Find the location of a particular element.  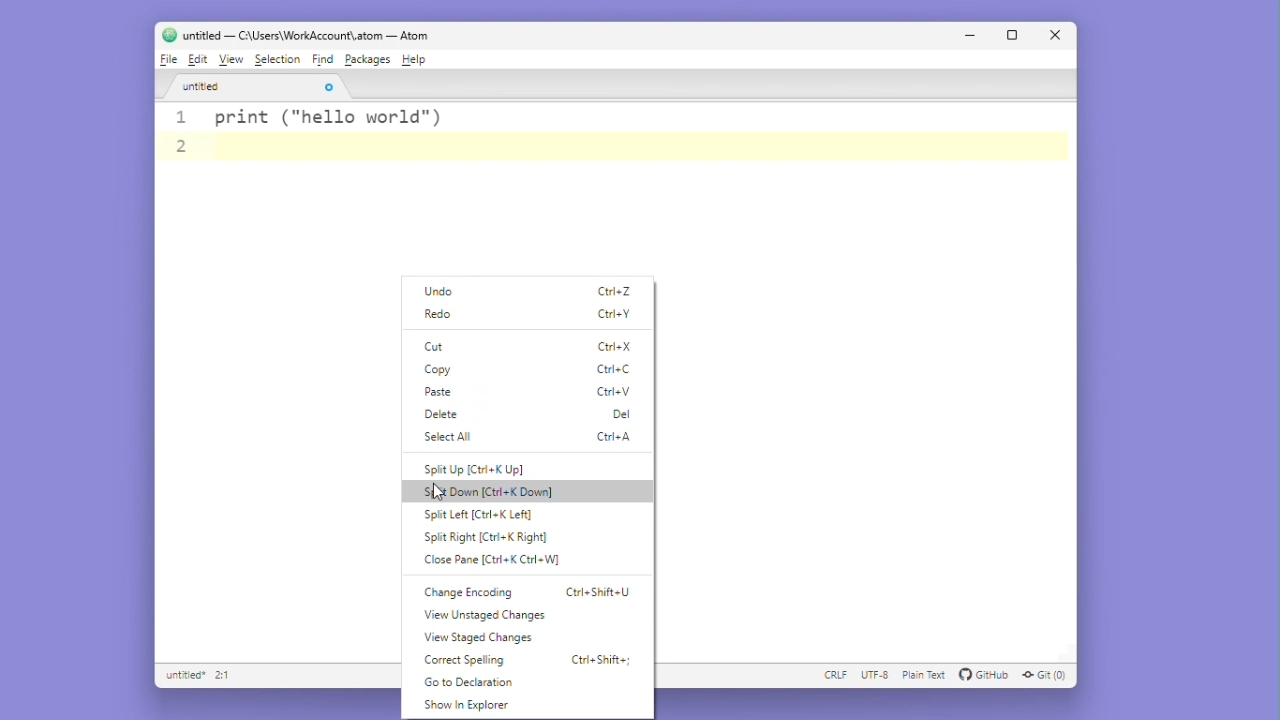

select all is located at coordinates (445, 436).